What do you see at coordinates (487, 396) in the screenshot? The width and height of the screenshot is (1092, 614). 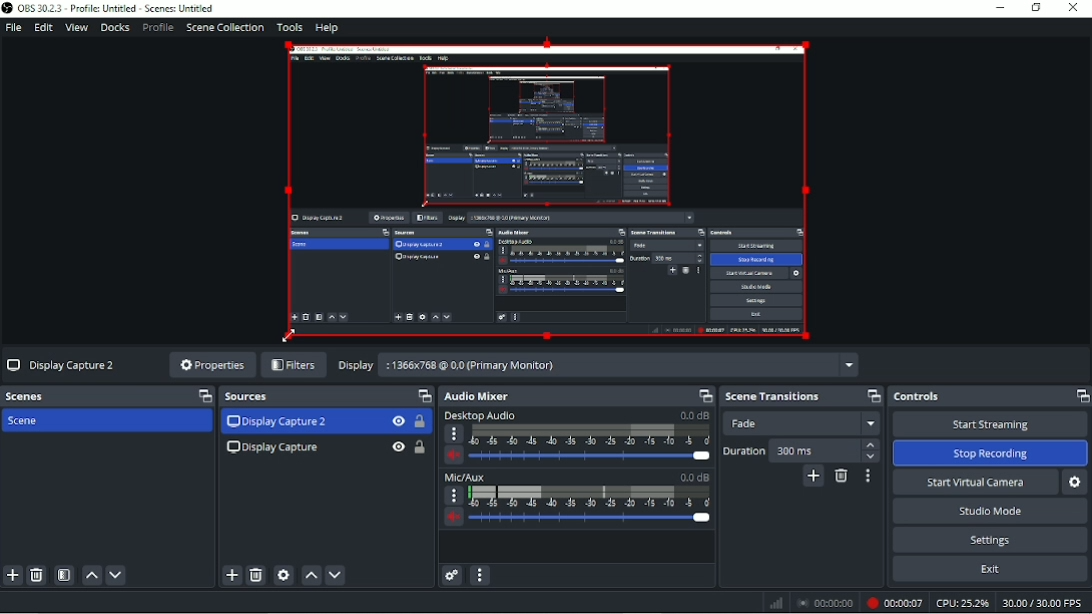 I see `Audio Mixer` at bounding box center [487, 396].